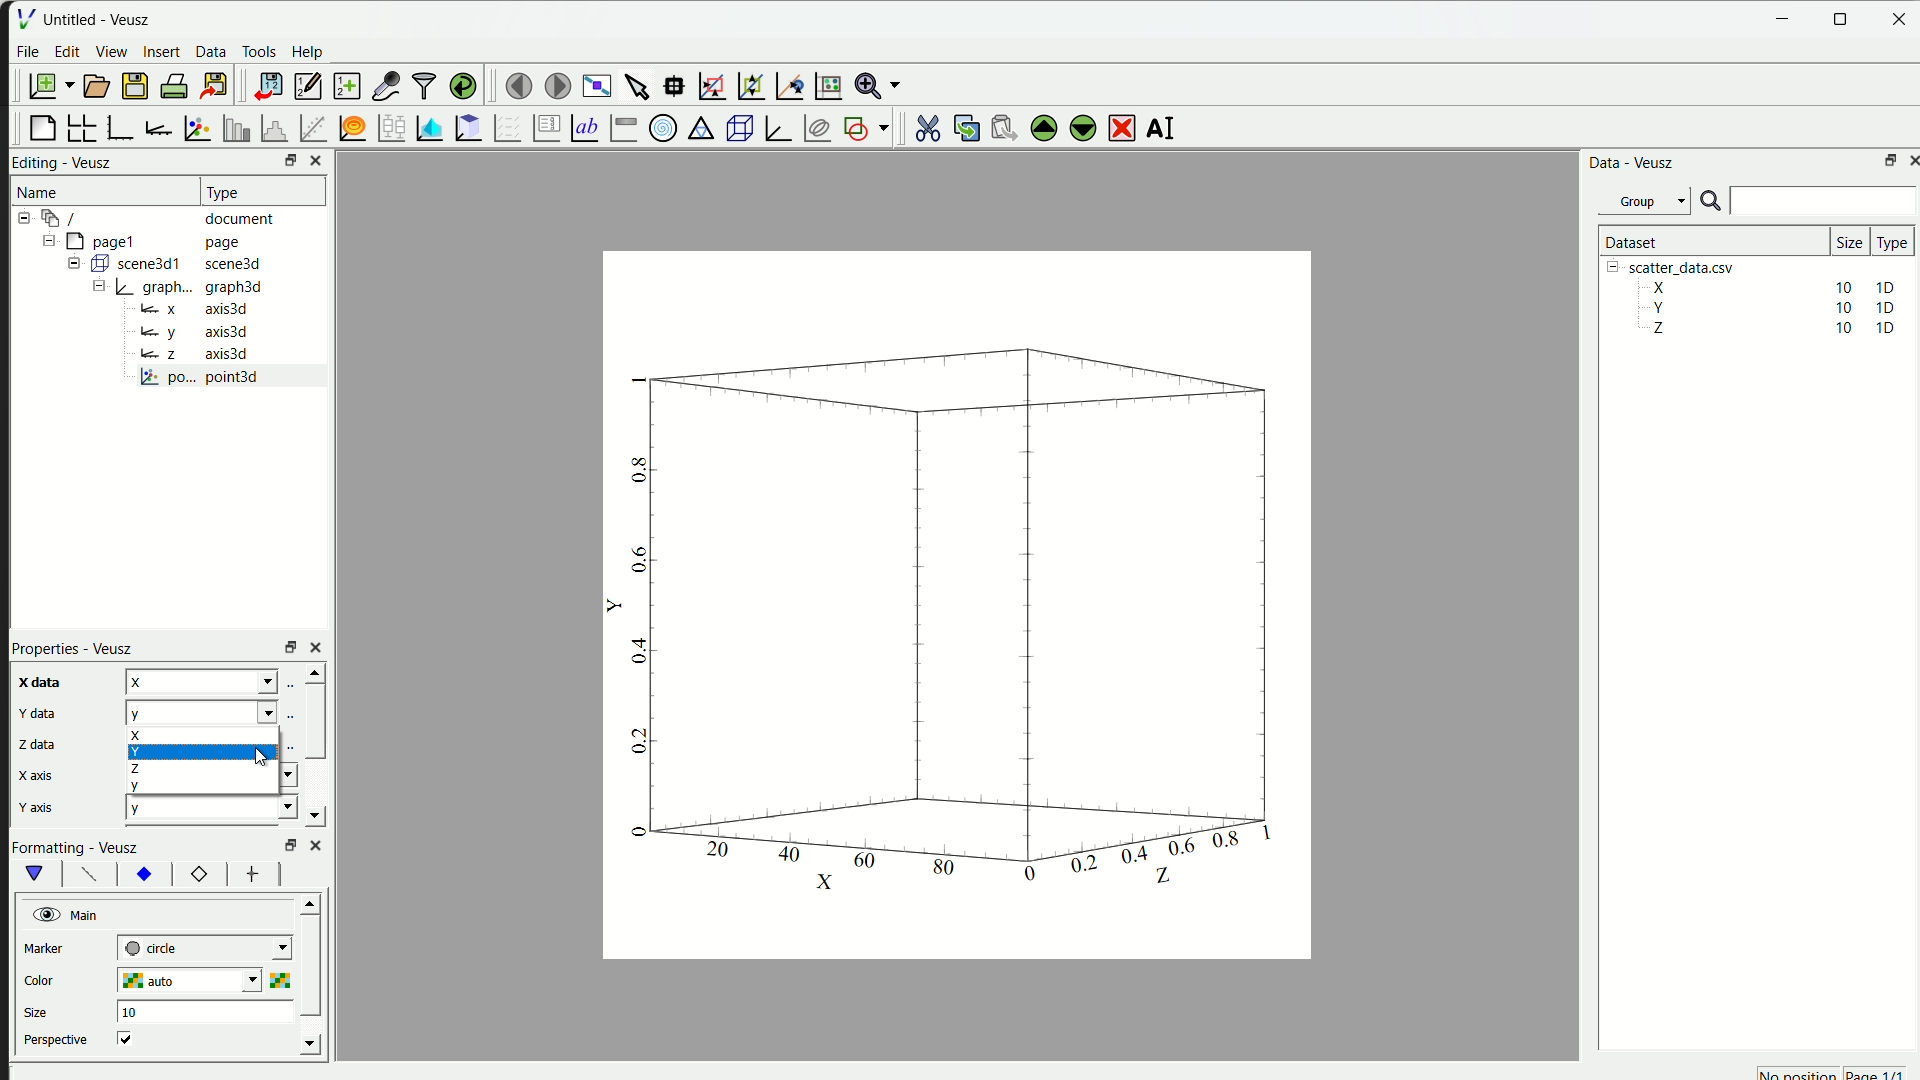 This screenshot has height=1080, width=1920. I want to click on po... point3d, so click(203, 378).